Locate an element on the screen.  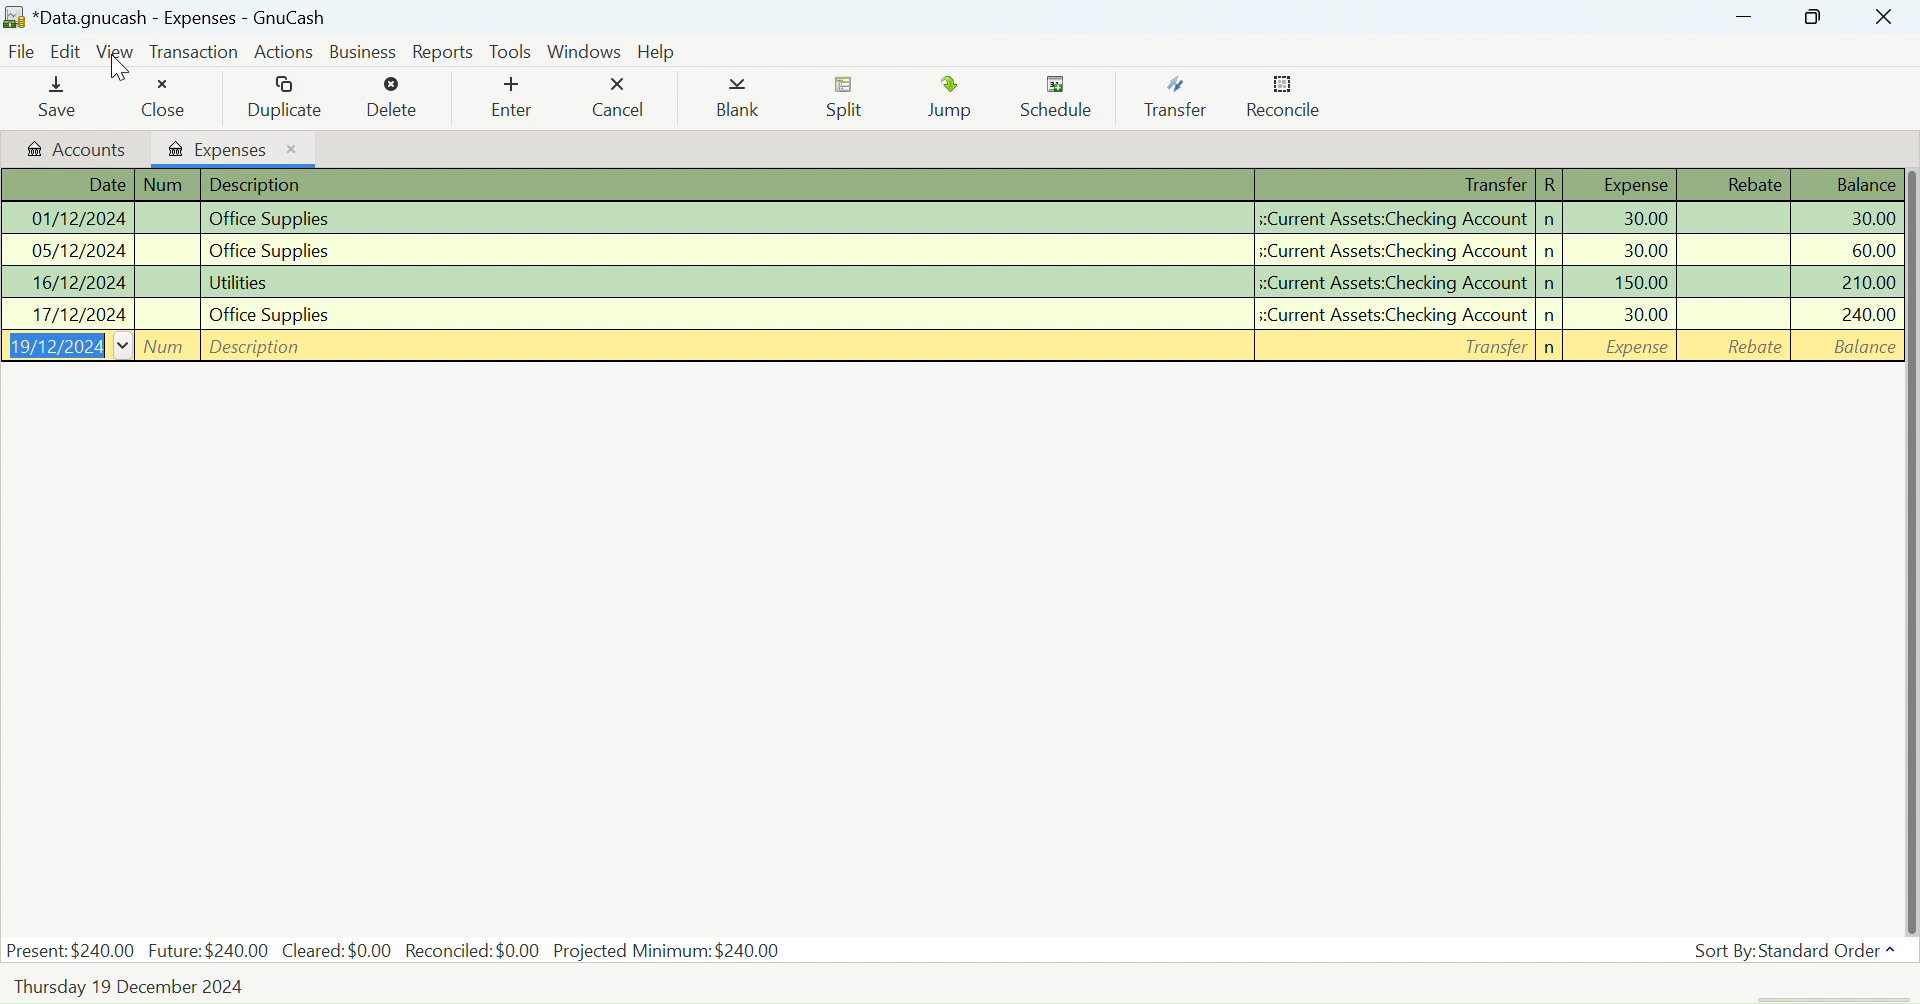
Minimize is located at coordinates (1814, 16).